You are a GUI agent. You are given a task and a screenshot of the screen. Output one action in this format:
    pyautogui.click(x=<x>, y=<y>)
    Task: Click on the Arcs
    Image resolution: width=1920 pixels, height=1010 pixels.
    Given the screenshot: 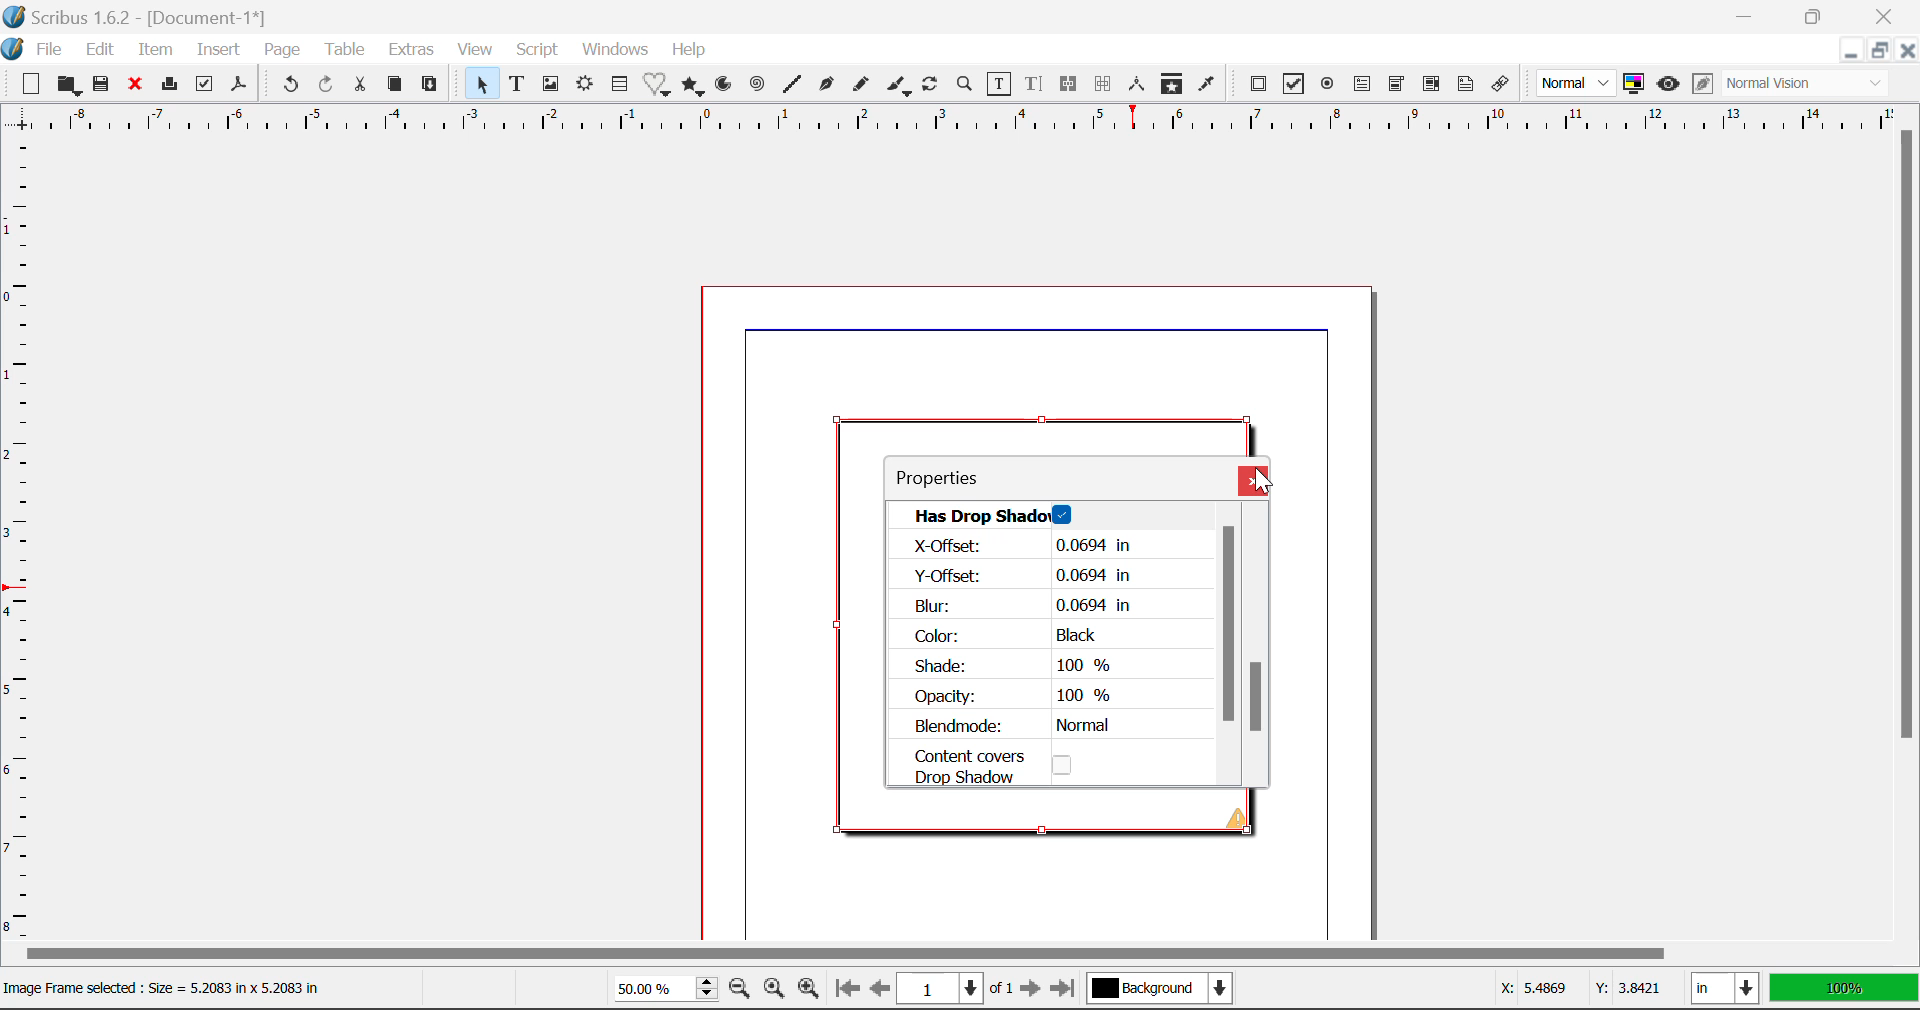 What is the action you would take?
    pyautogui.click(x=721, y=89)
    